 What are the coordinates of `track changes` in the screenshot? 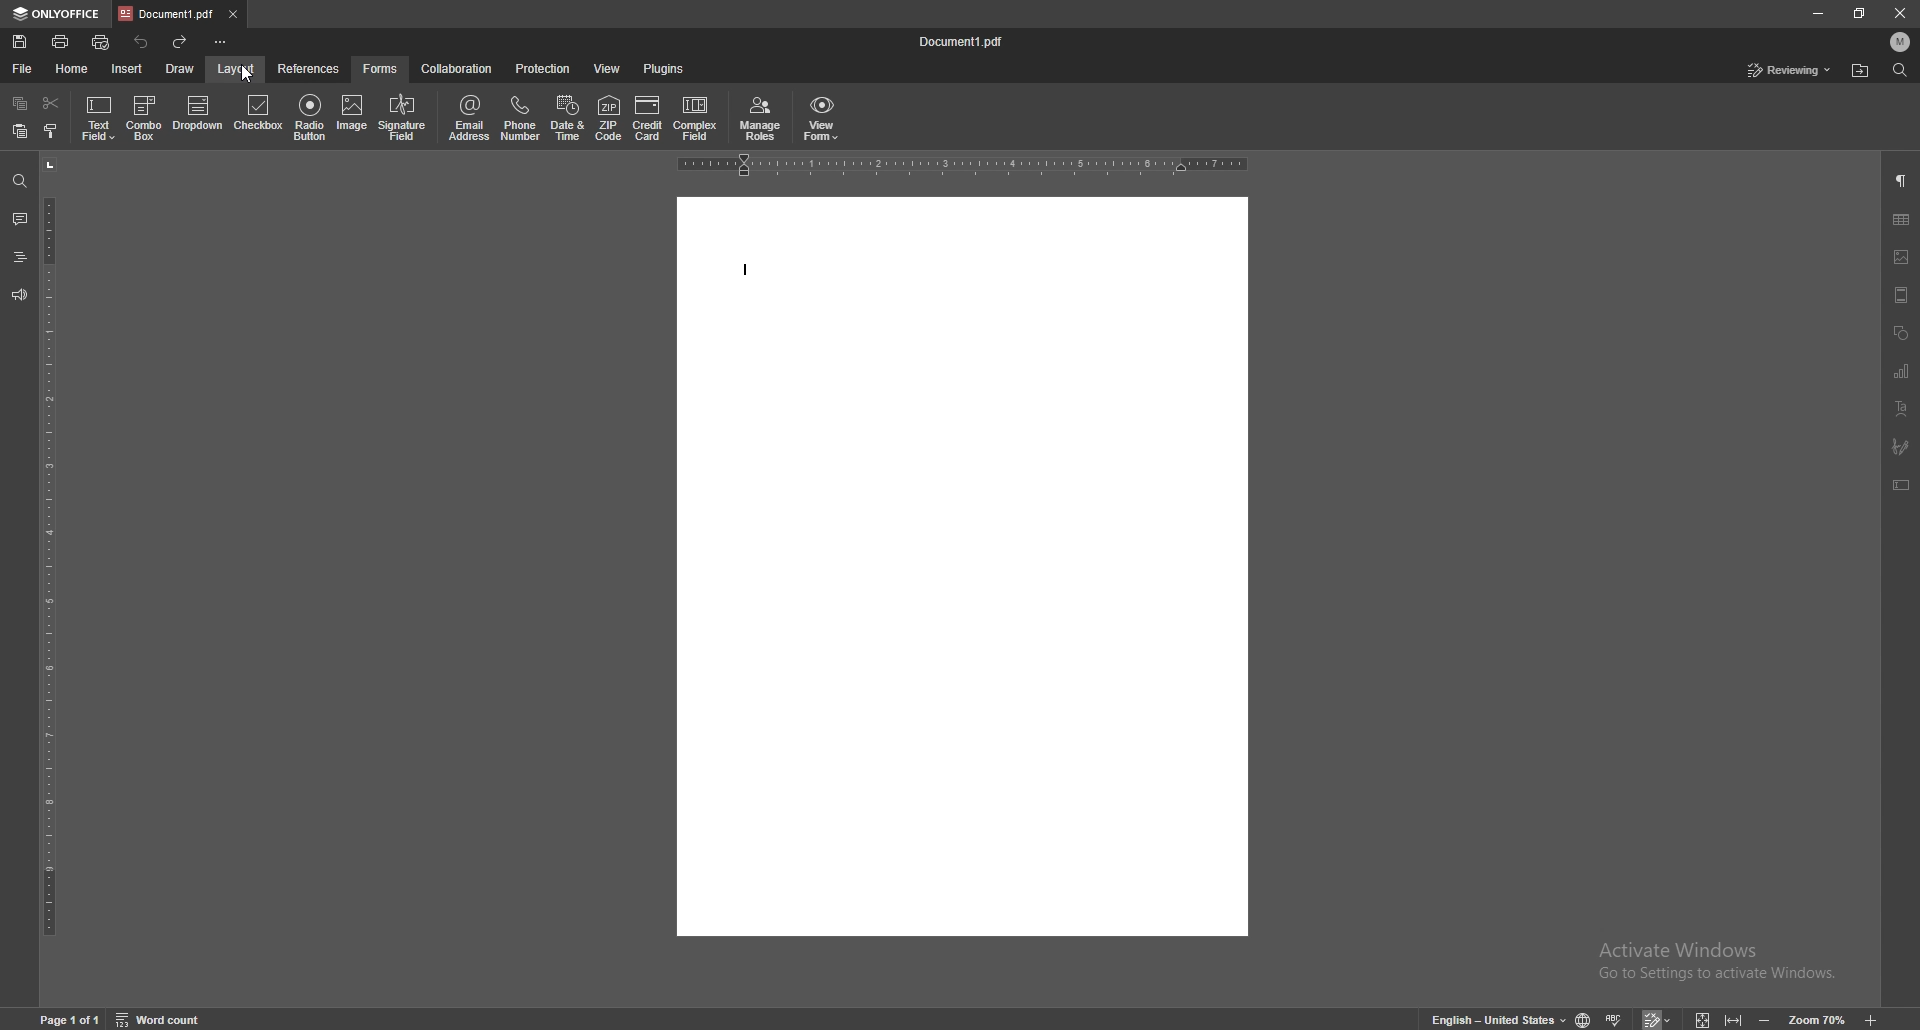 It's located at (1658, 1020).